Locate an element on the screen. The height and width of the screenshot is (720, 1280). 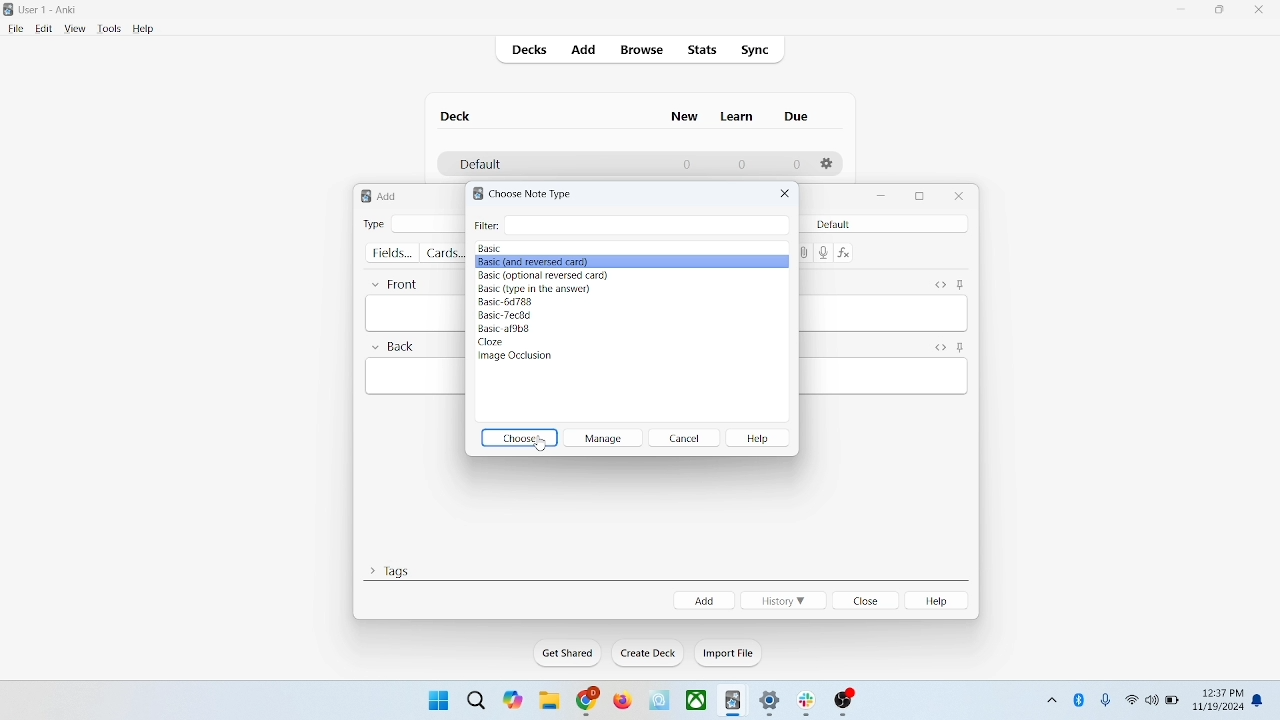
image occlusion is located at coordinates (524, 360).